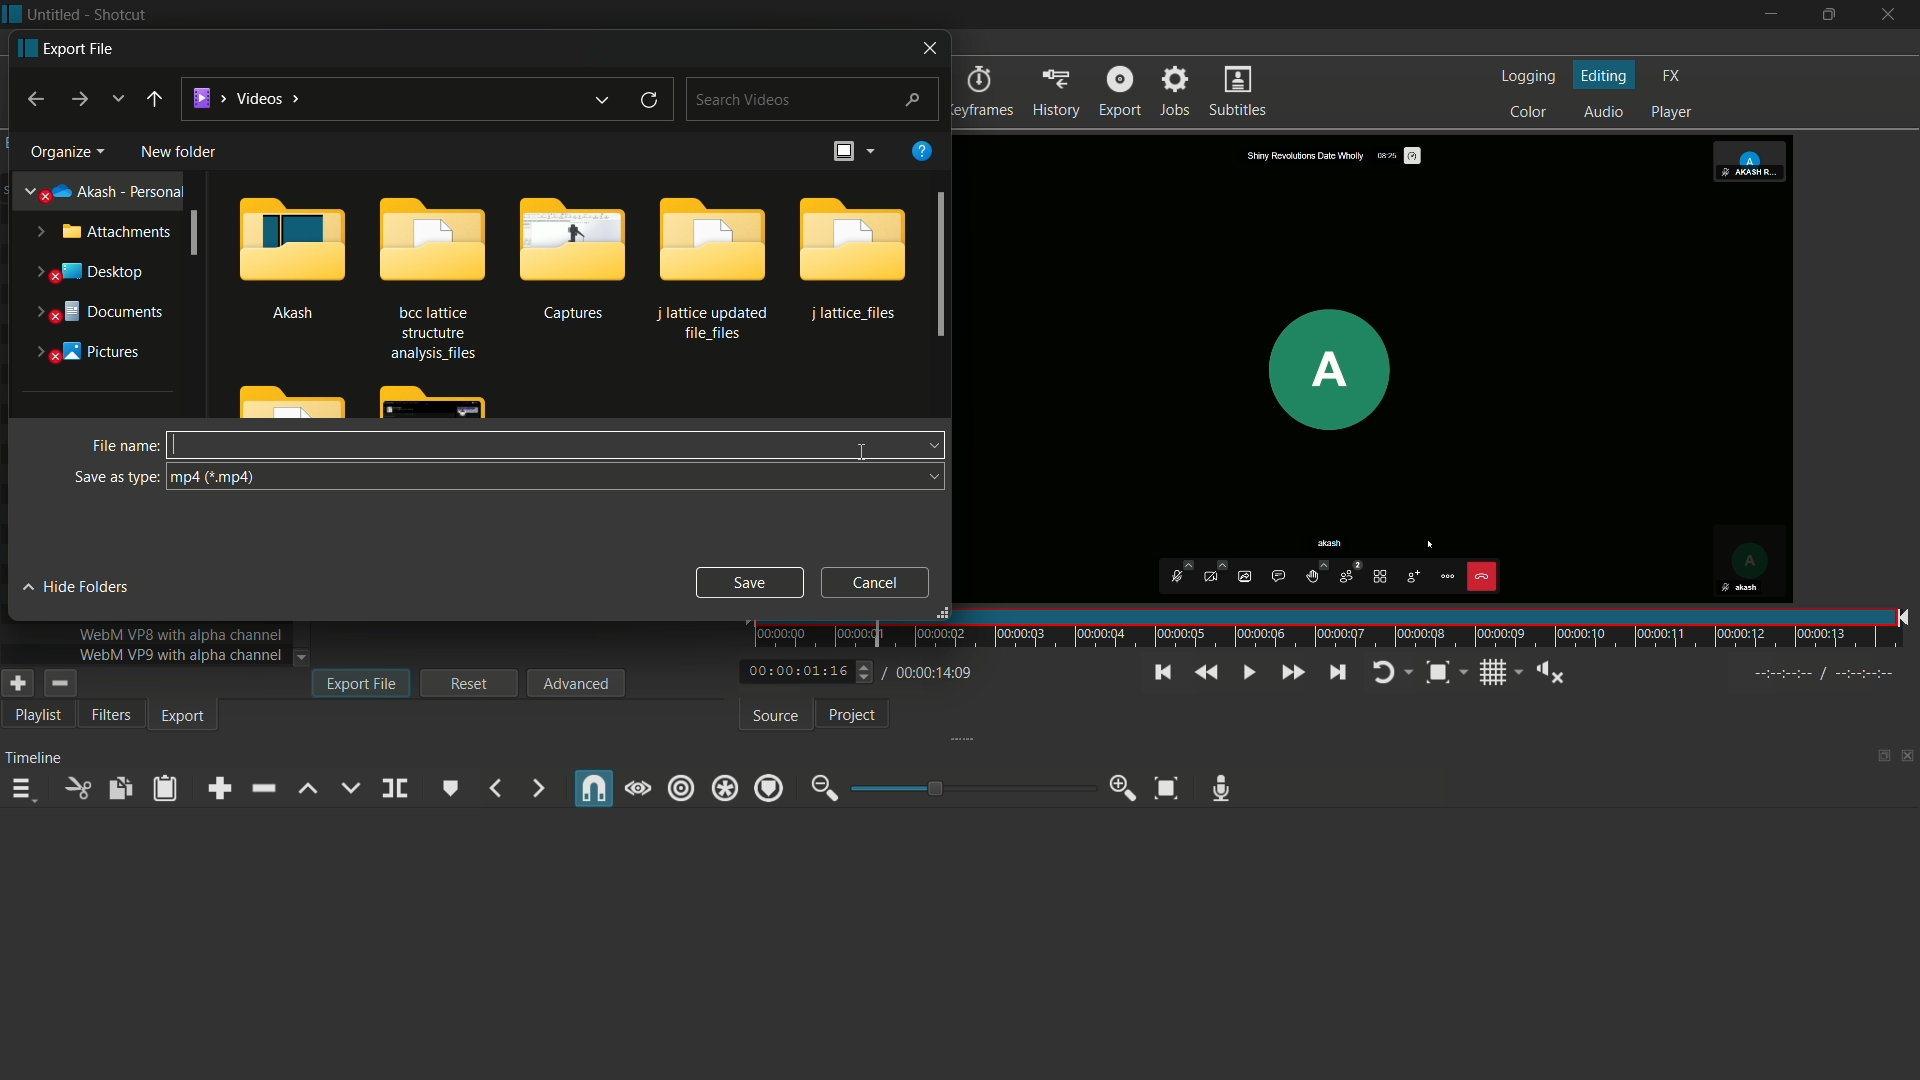  What do you see at coordinates (727, 789) in the screenshot?
I see `ripple all tracks` at bounding box center [727, 789].